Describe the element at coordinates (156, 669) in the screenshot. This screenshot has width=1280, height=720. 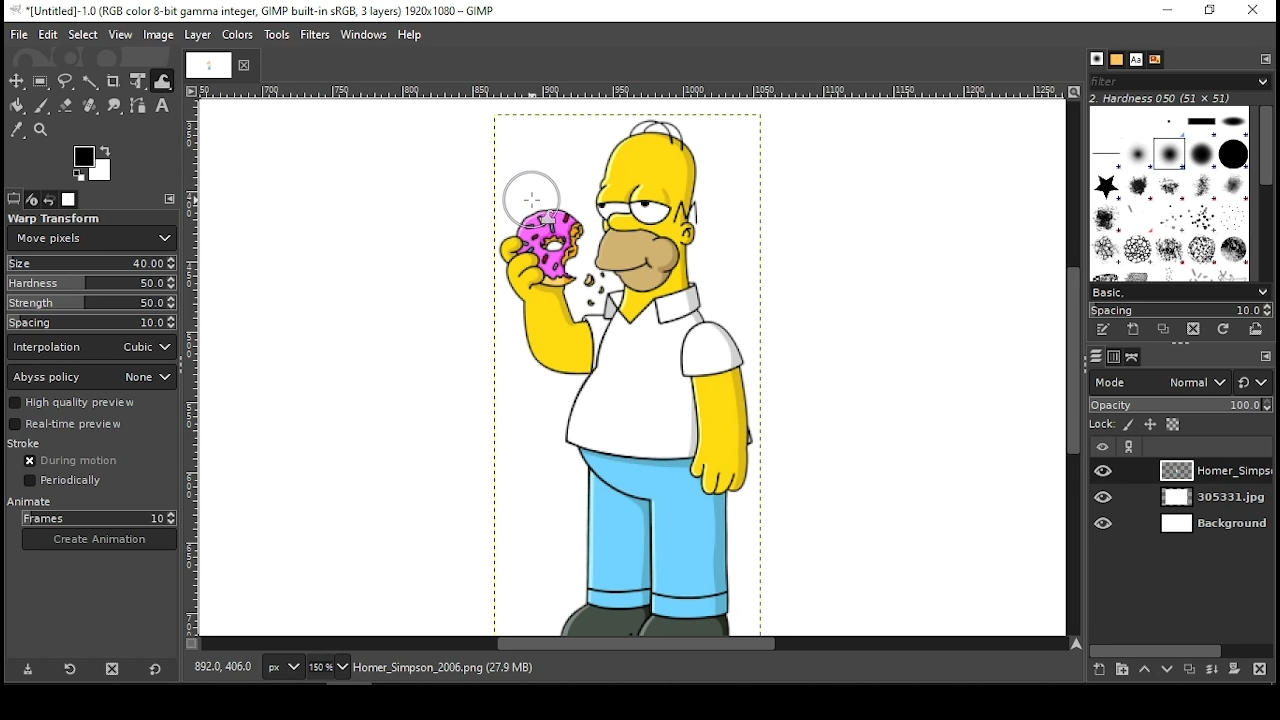
I see `reset to default values` at that location.